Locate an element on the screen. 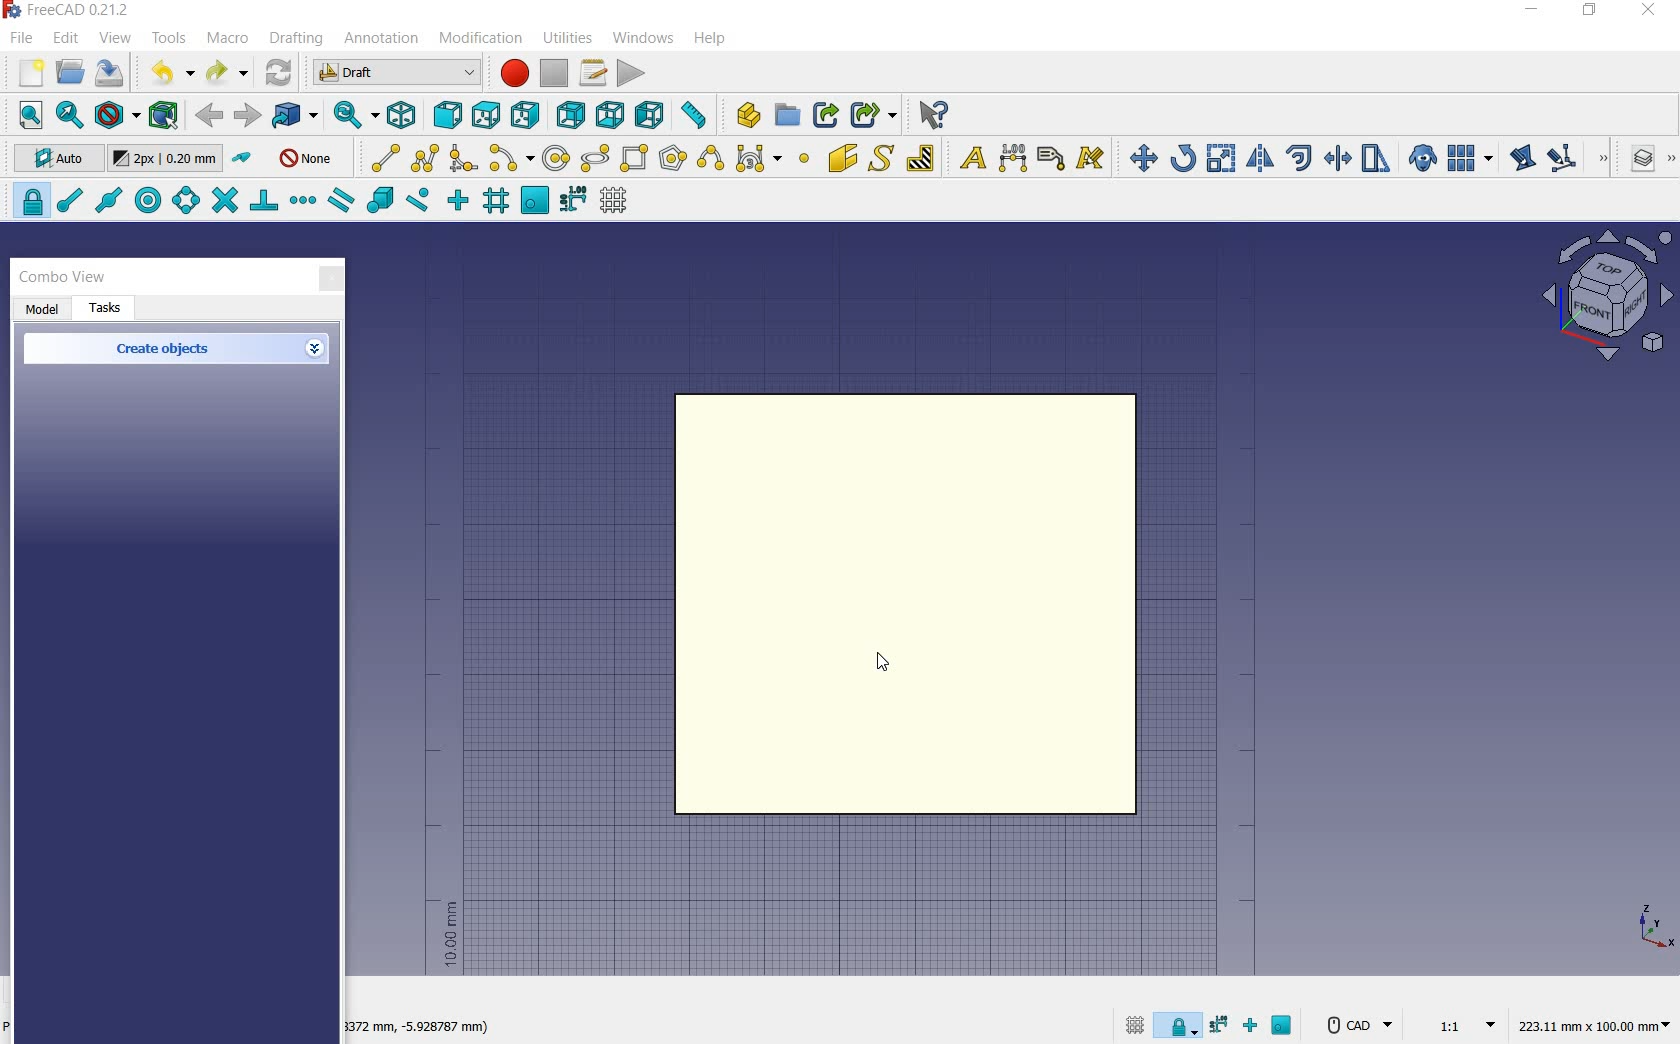 Image resolution: width=1680 pixels, height=1044 pixels. view is located at coordinates (116, 38).